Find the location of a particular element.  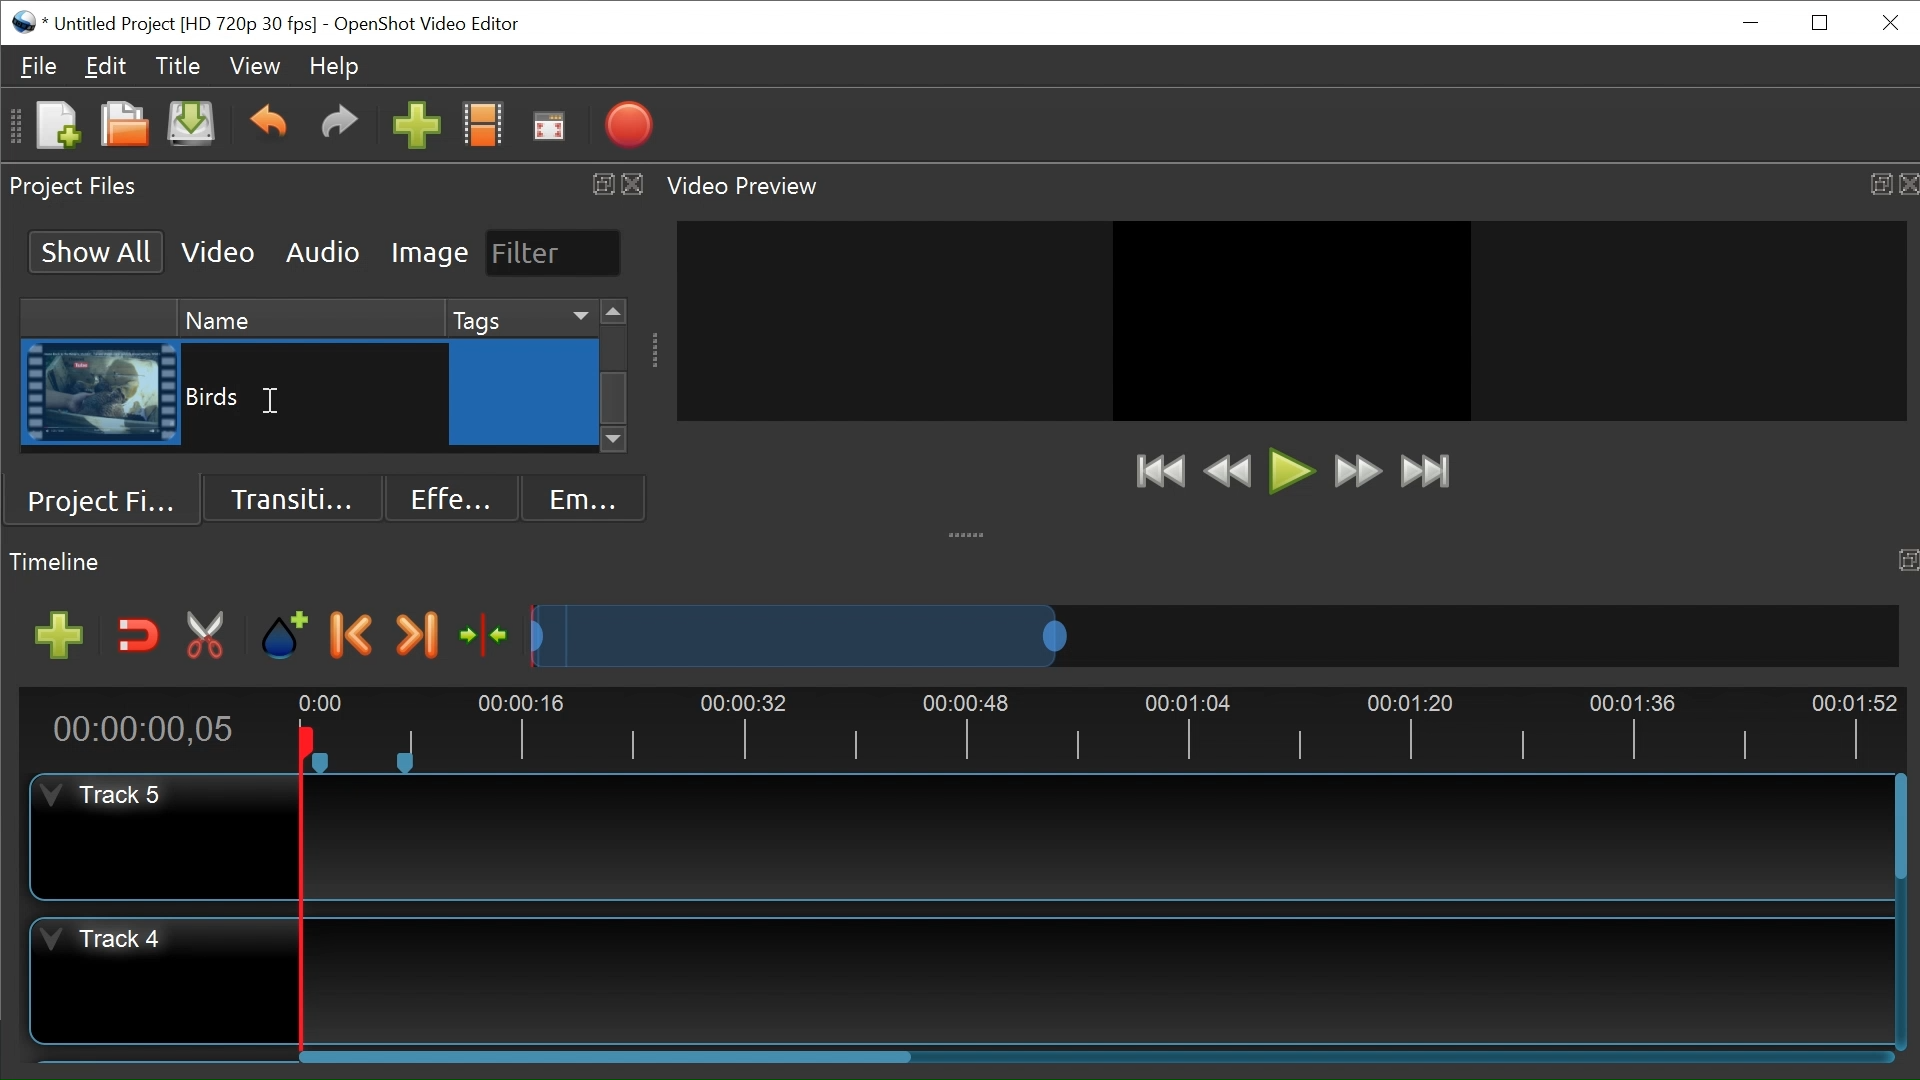

Chooses Profile is located at coordinates (487, 127).